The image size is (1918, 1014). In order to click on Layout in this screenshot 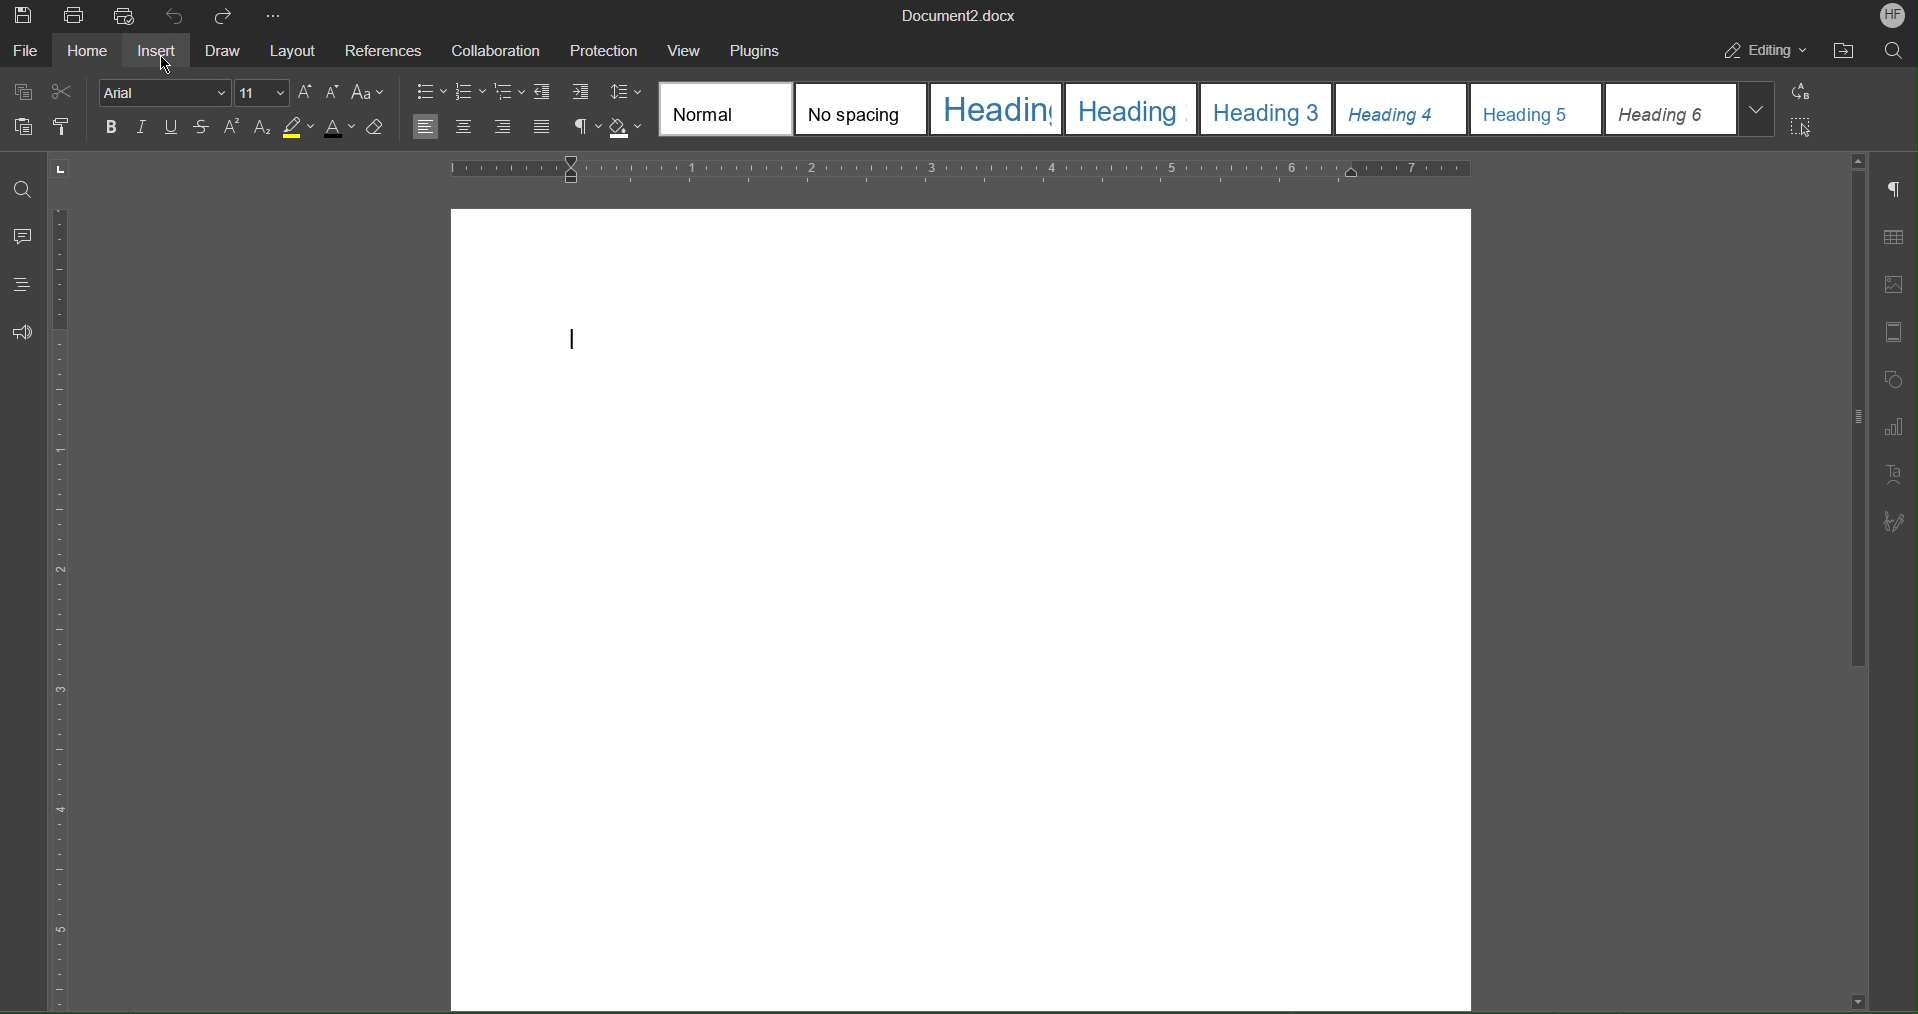, I will do `click(290, 50)`.